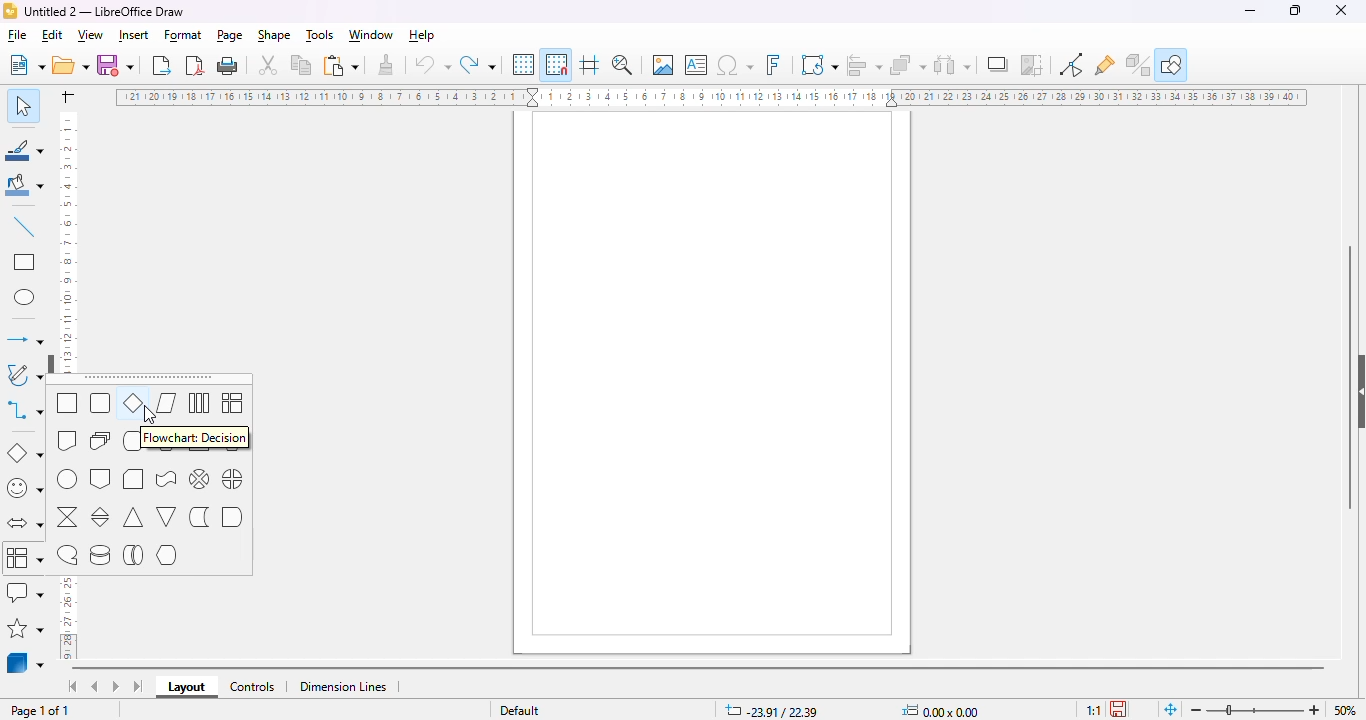 The height and width of the screenshot is (720, 1366). I want to click on cursor, so click(149, 417).